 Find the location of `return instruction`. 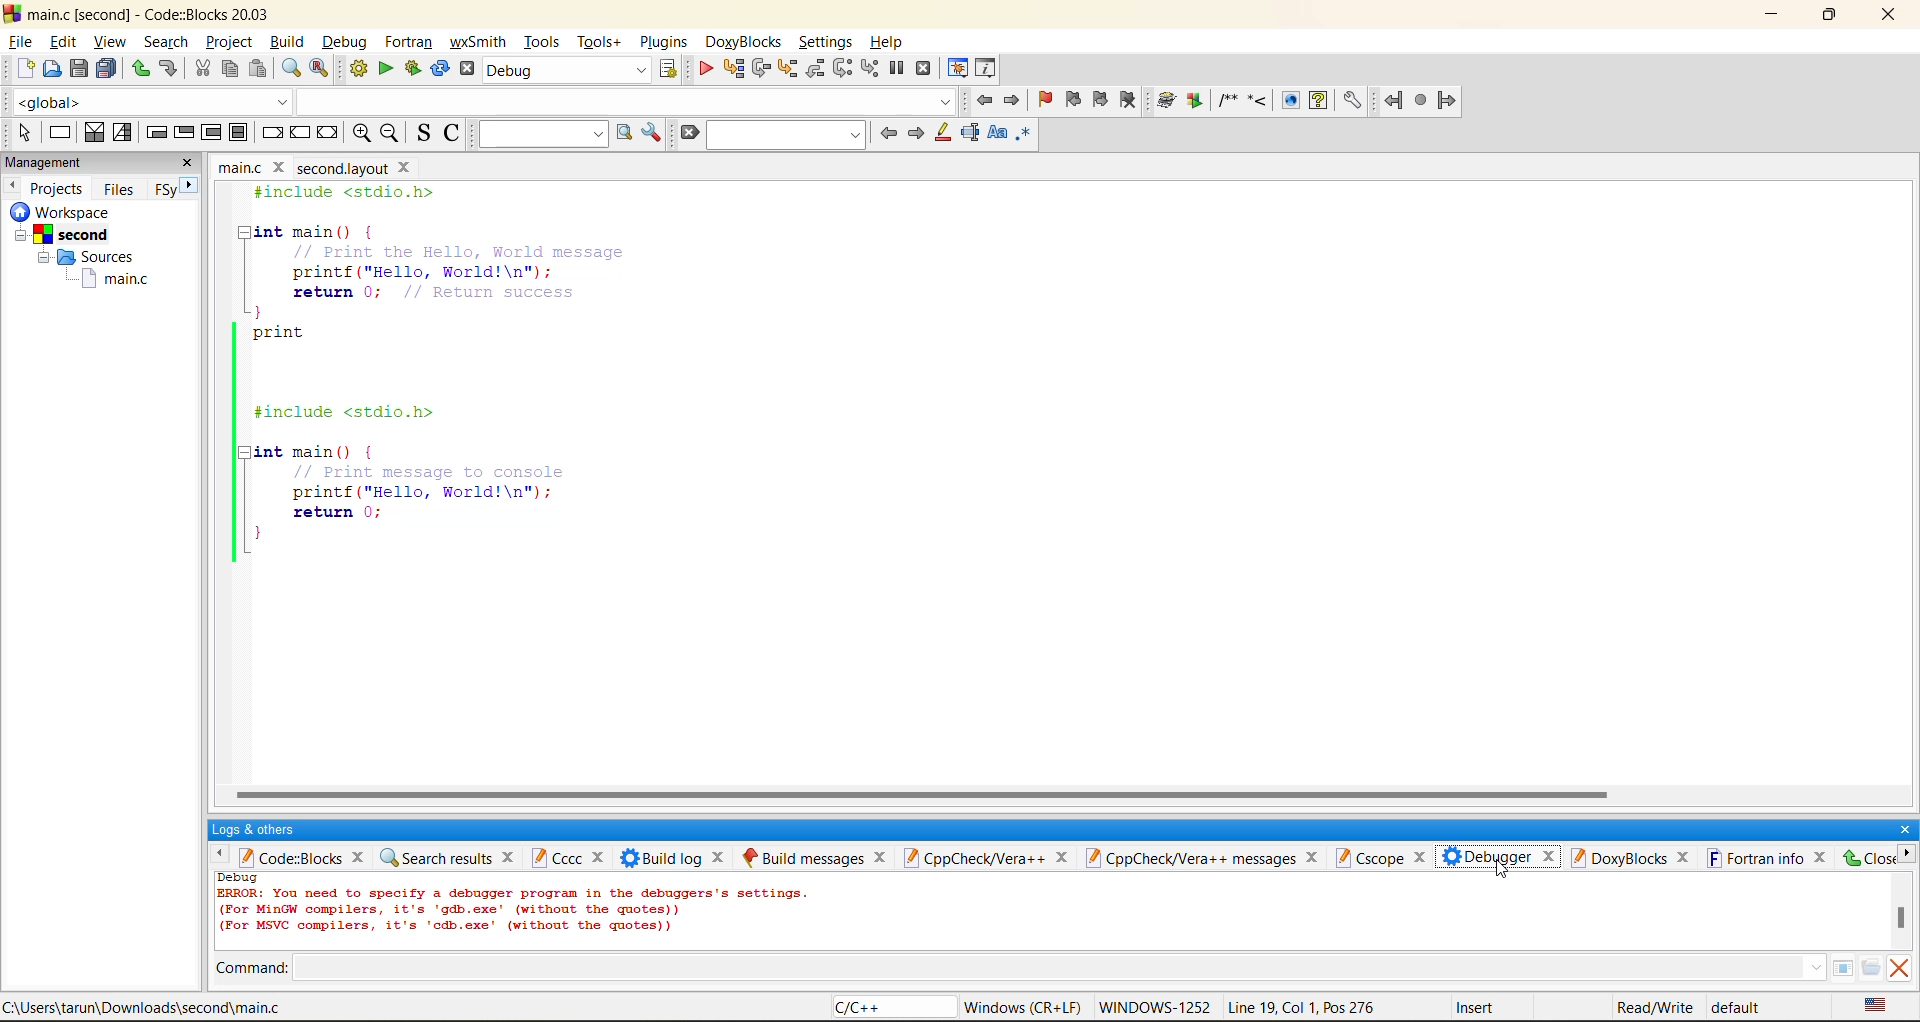

return instruction is located at coordinates (327, 134).